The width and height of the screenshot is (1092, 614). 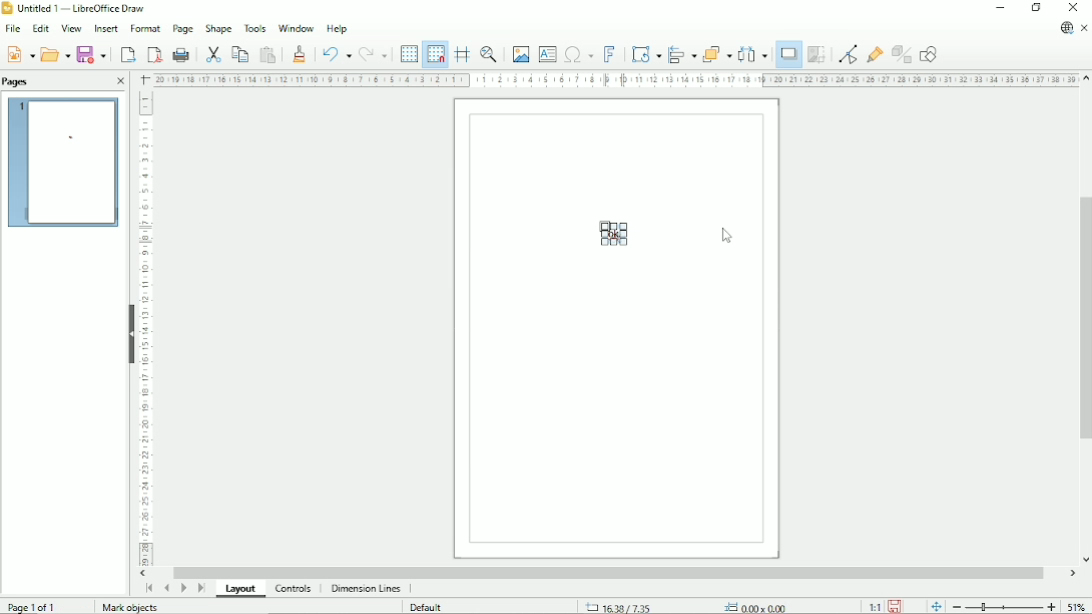 What do you see at coordinates (181, 29) in the screenshot?
I see `Page` at bounding box center [181, 29].